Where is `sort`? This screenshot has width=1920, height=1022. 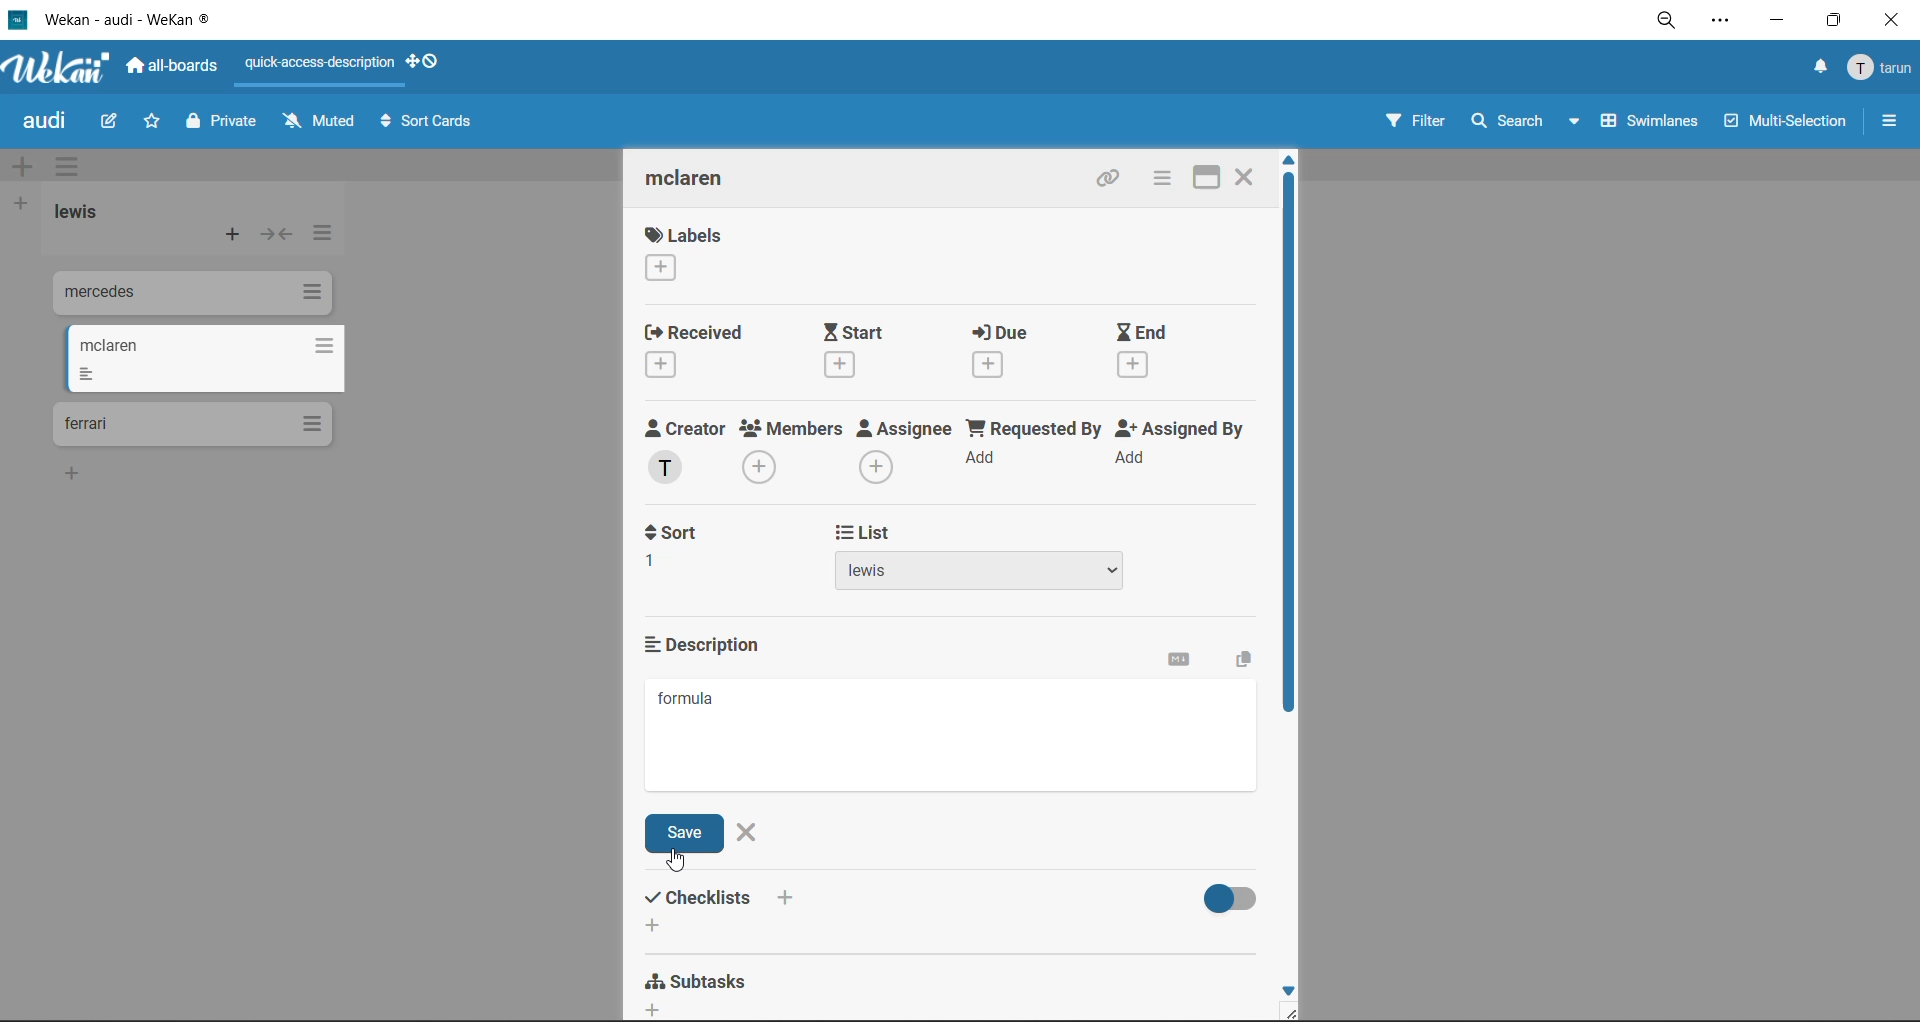 sort is located at coordinates (685, 547).